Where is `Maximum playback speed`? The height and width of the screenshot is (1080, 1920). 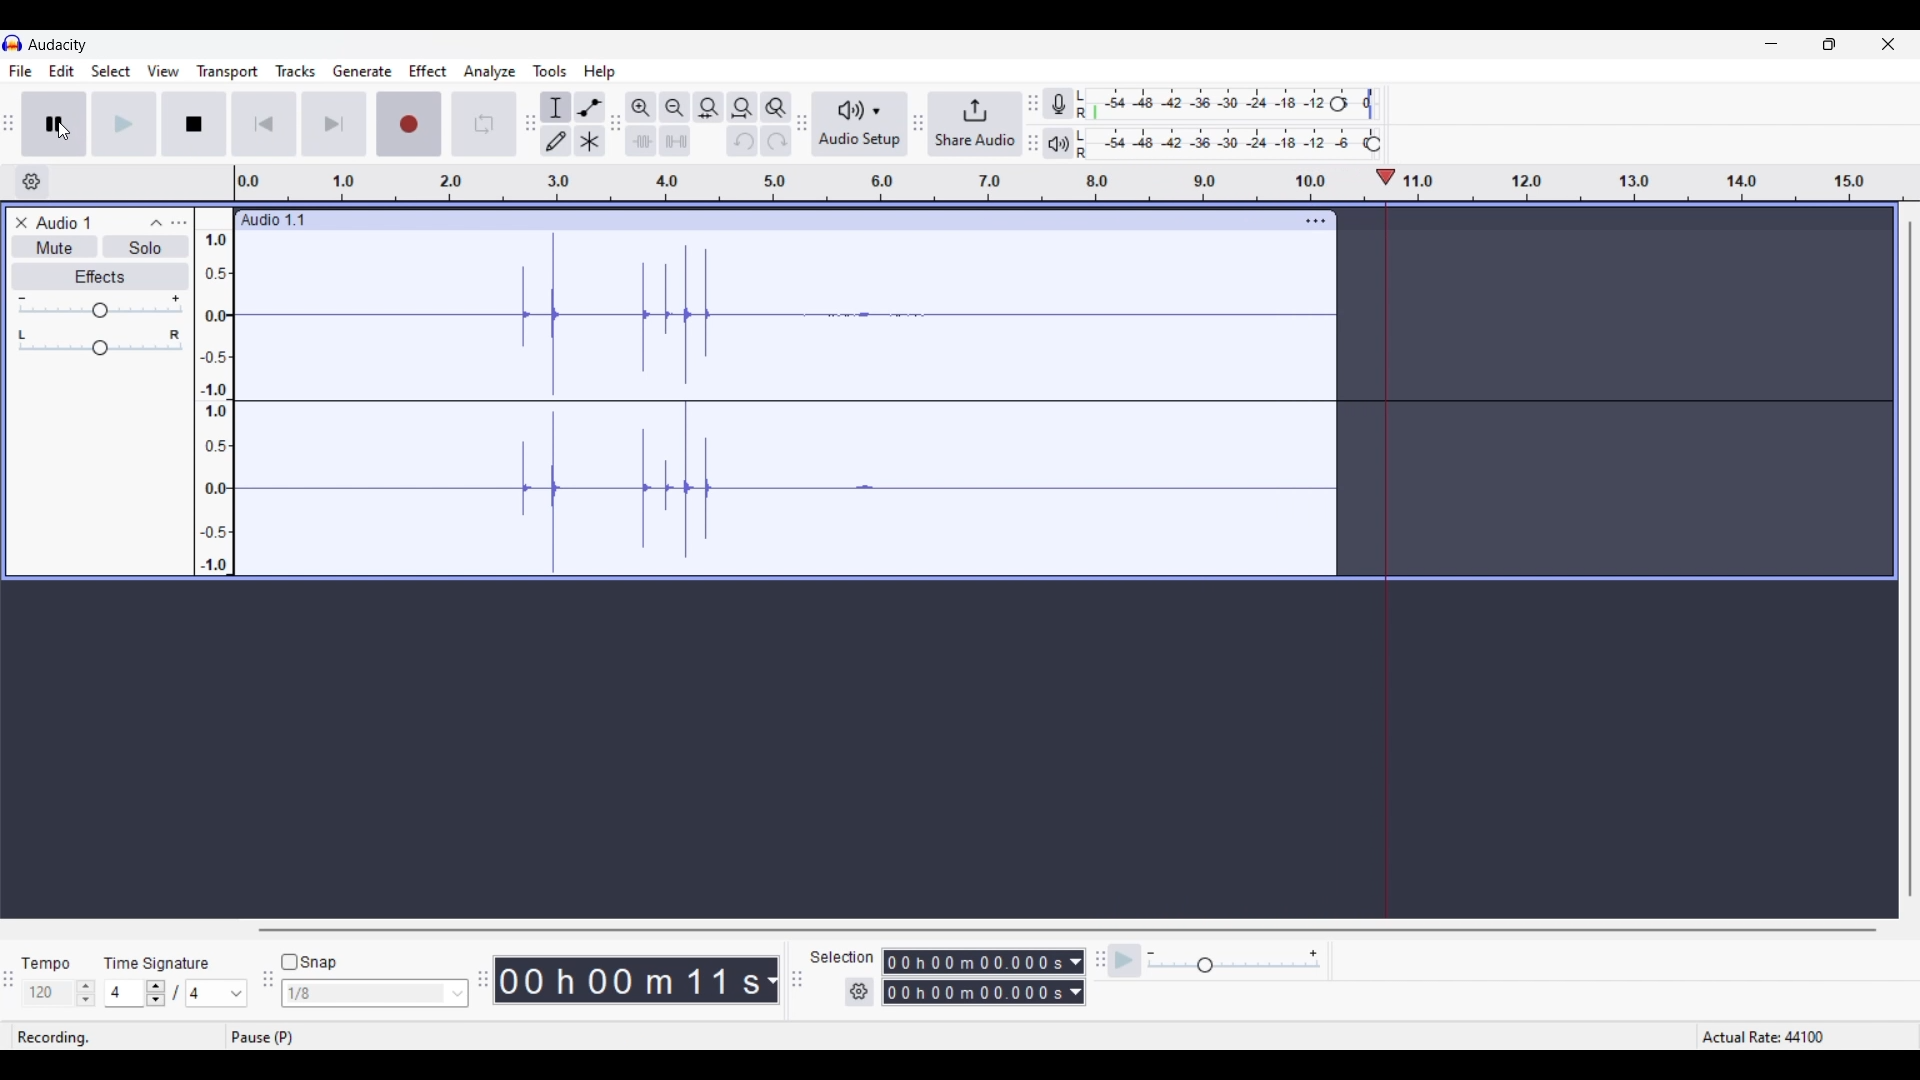 Maximum playback speed is located at coordinates (1313, 954).